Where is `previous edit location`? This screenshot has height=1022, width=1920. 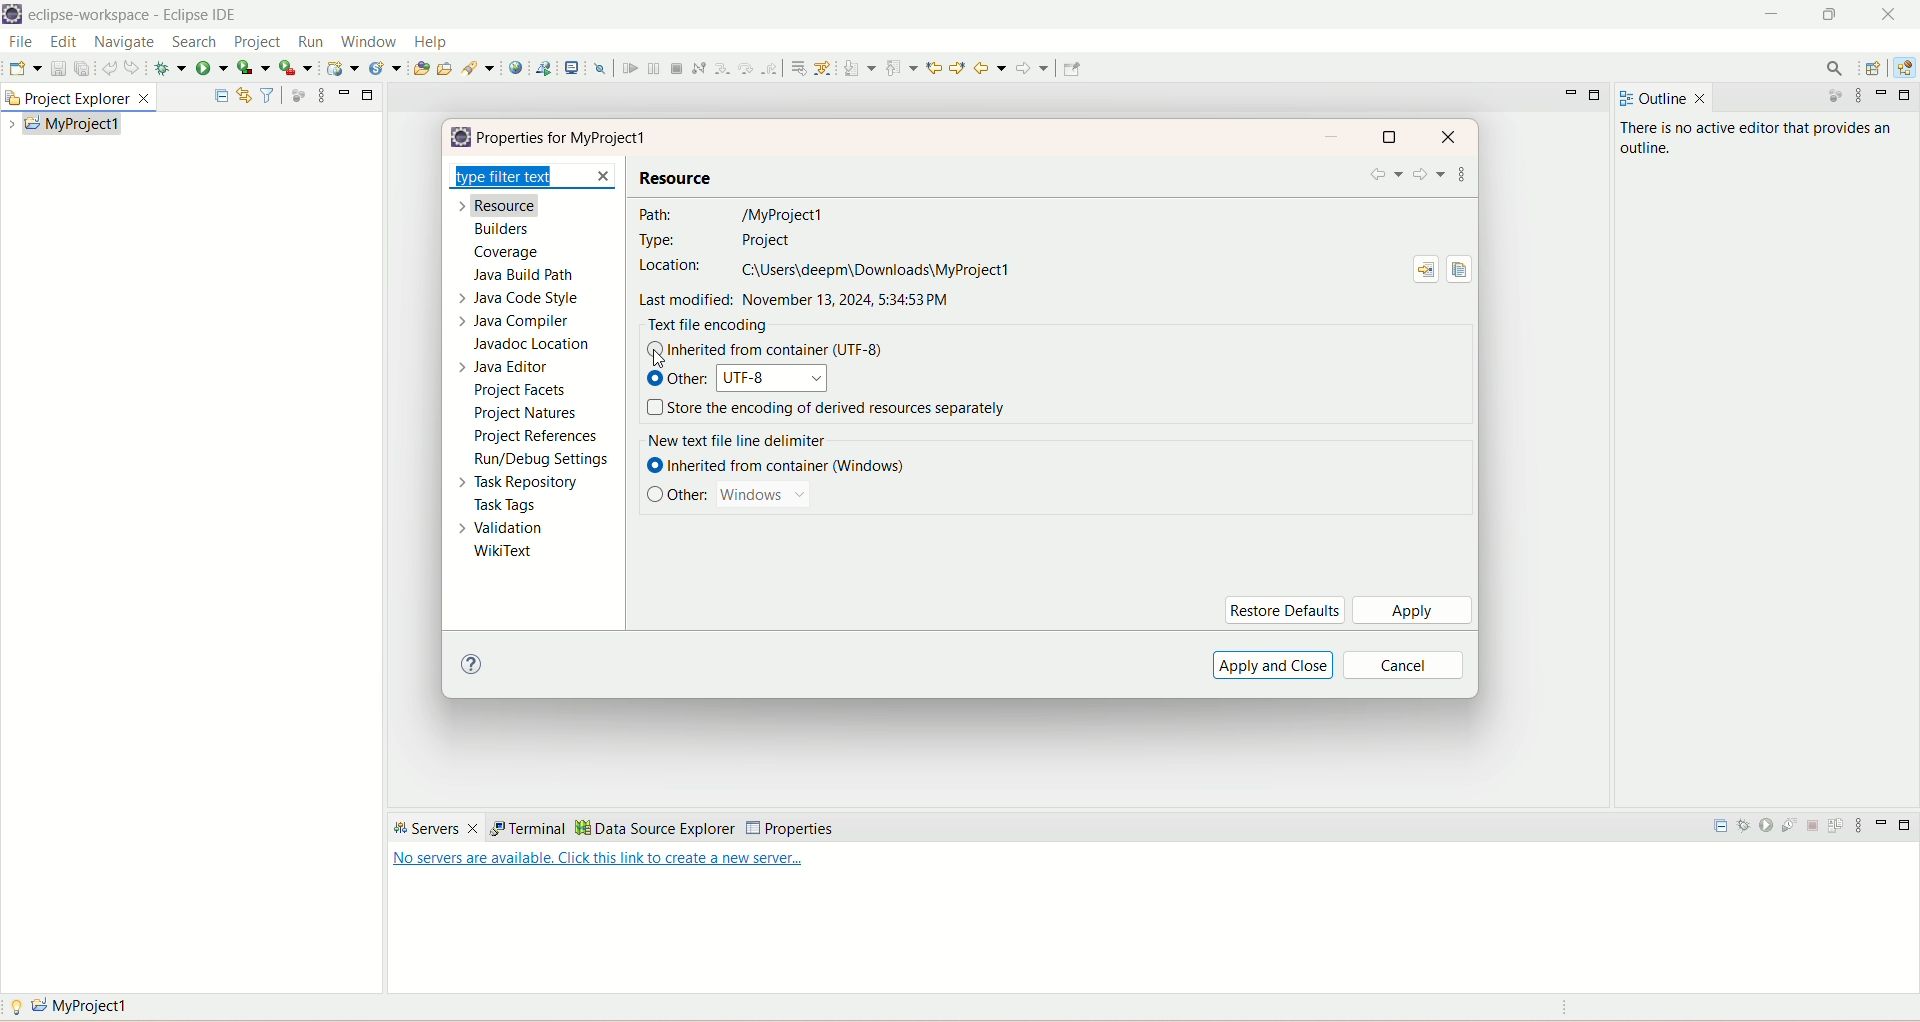 previous edit location is located at coordinates (957, 69).